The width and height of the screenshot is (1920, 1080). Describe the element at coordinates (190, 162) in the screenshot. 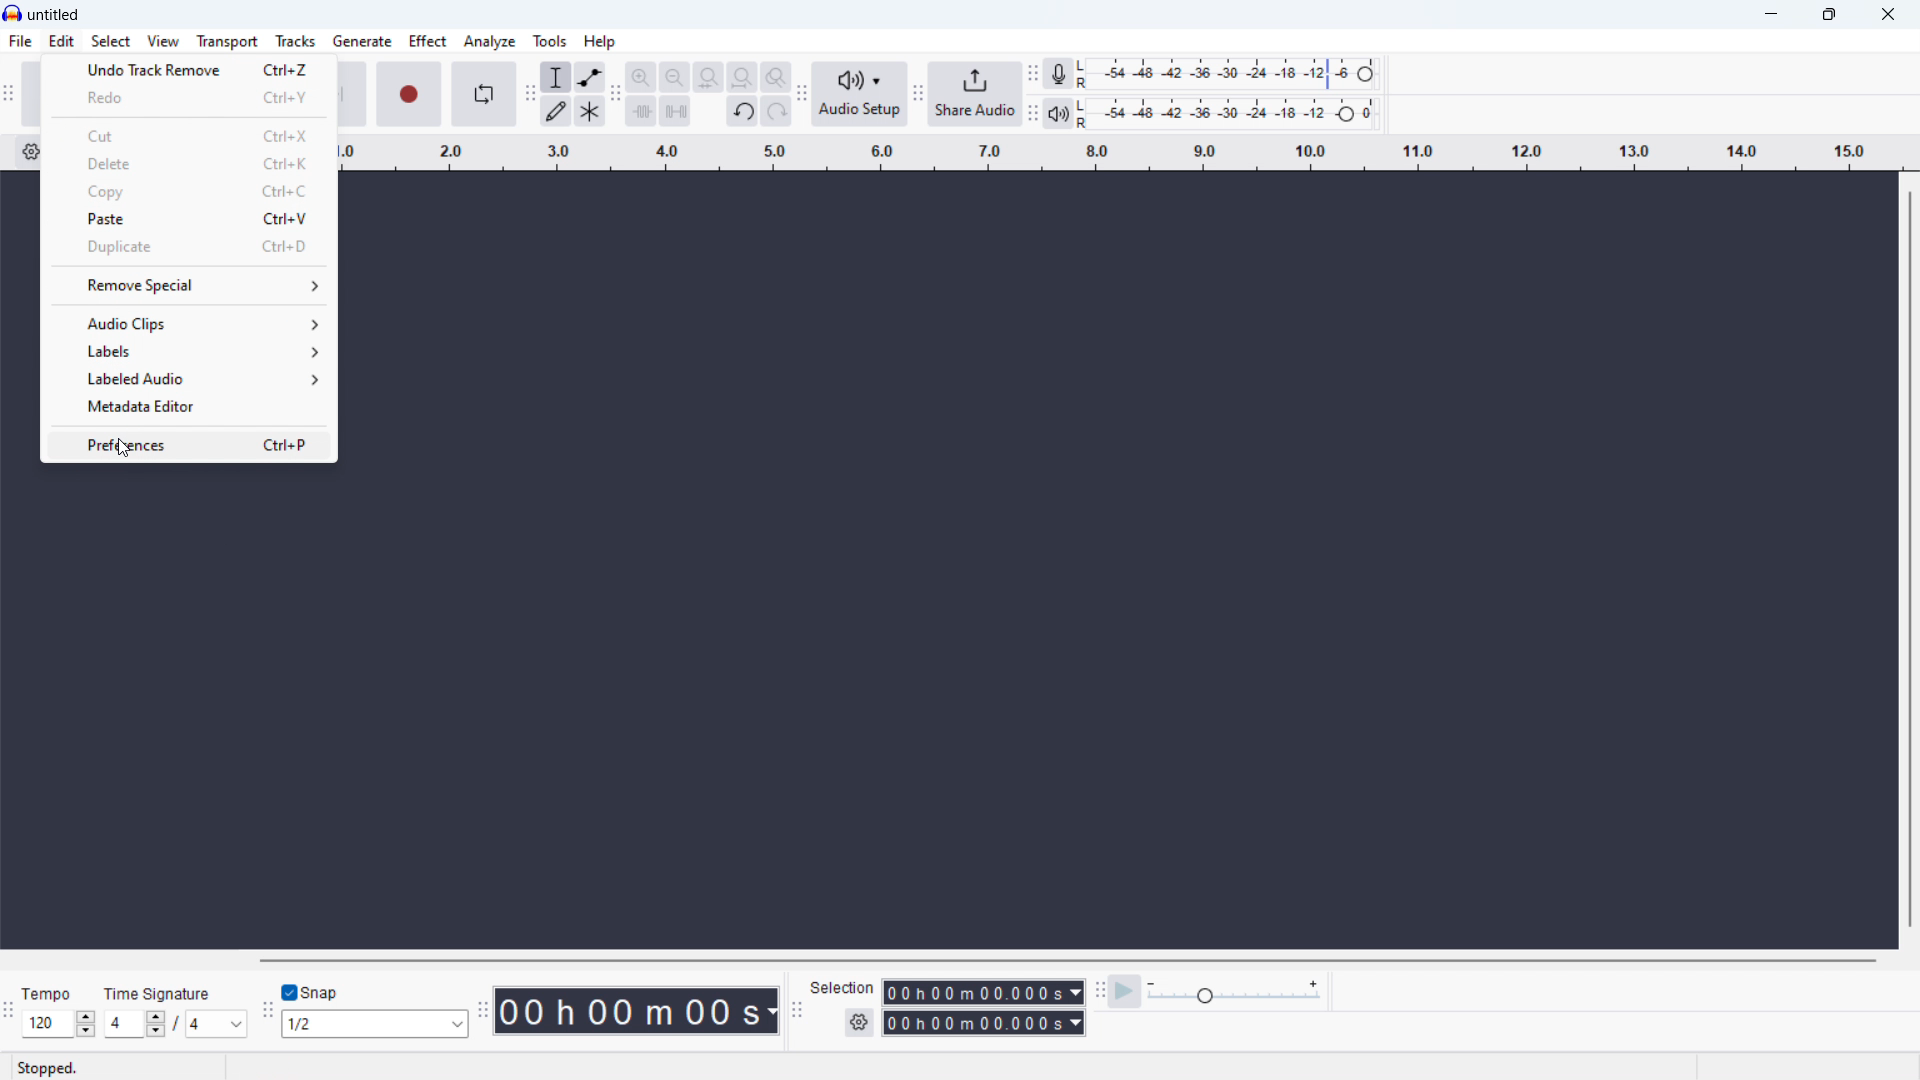

I see `delete` at that location.